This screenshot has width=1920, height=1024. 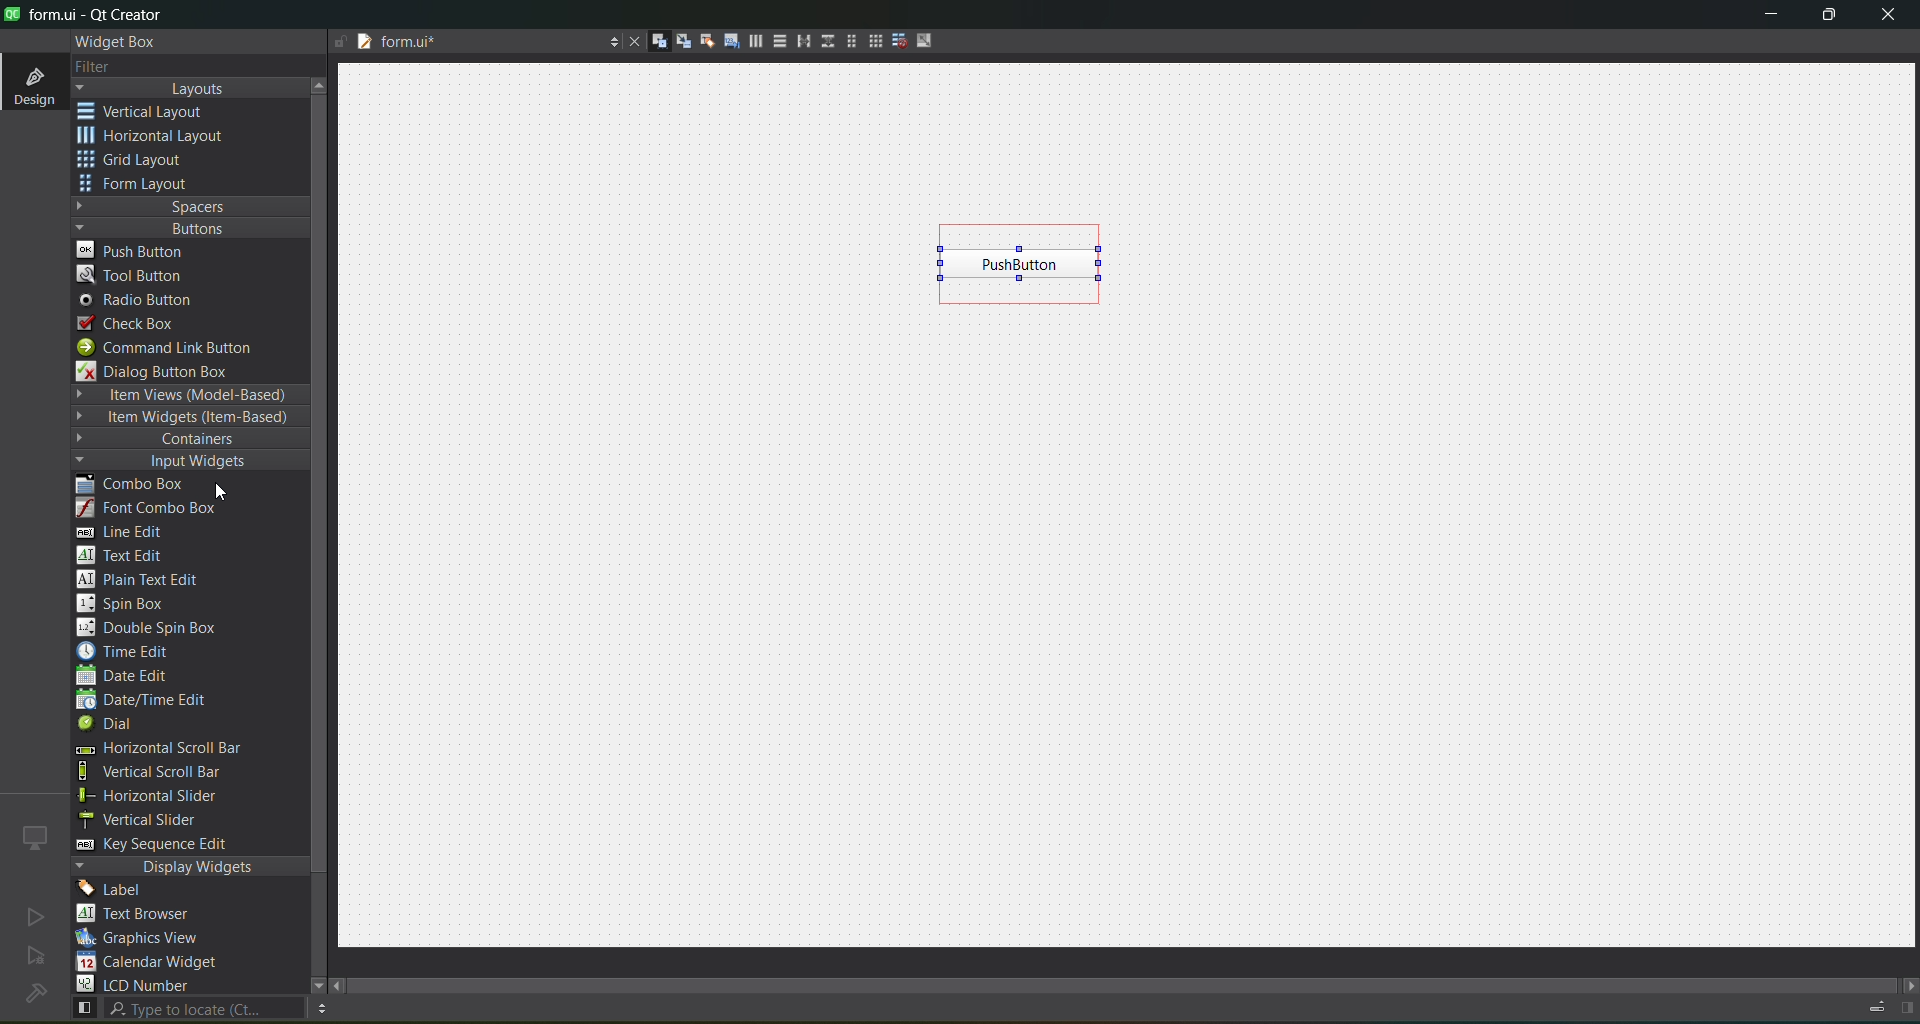 What do you see at coordinates (608, 44) in the screenshot?
I see `options` at bounding box center [608, 44].